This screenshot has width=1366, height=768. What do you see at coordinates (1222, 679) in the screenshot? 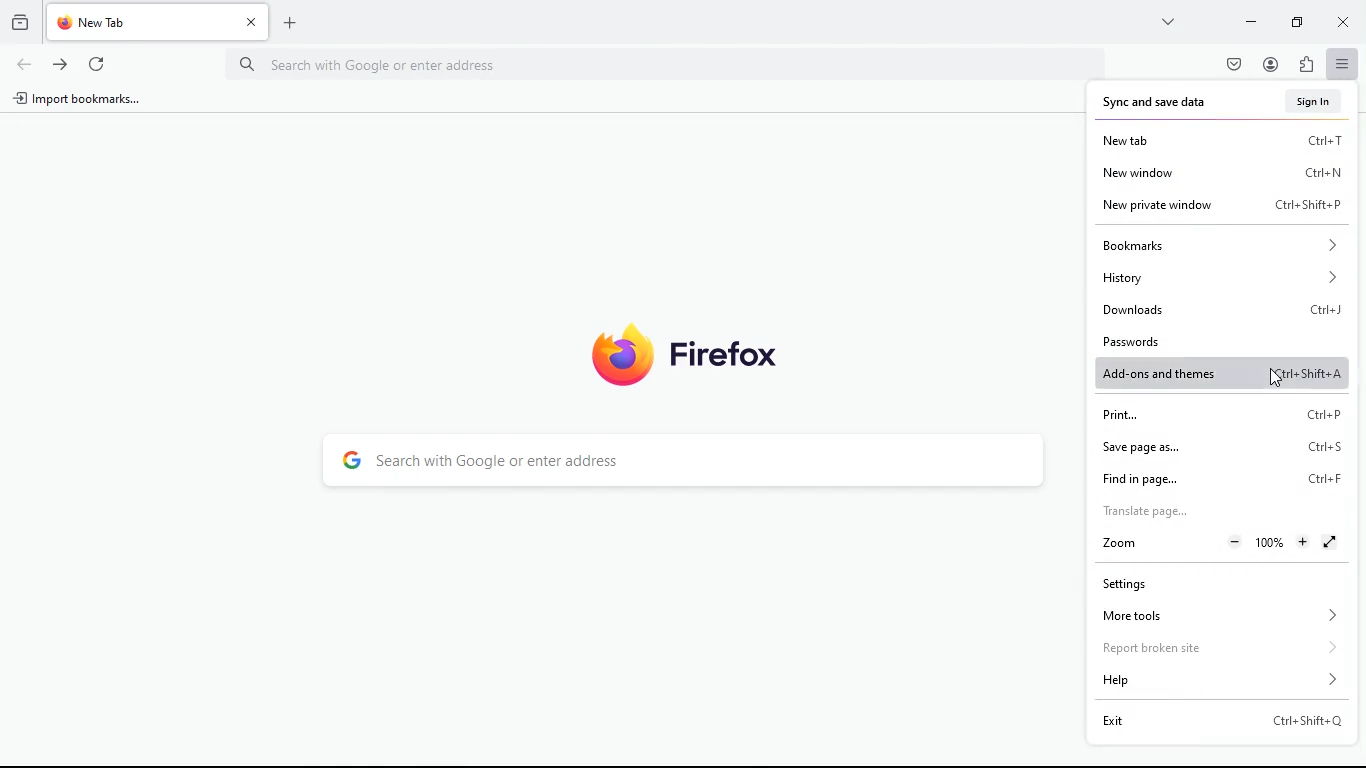
I see `help` at bounding box center [1222, 679].